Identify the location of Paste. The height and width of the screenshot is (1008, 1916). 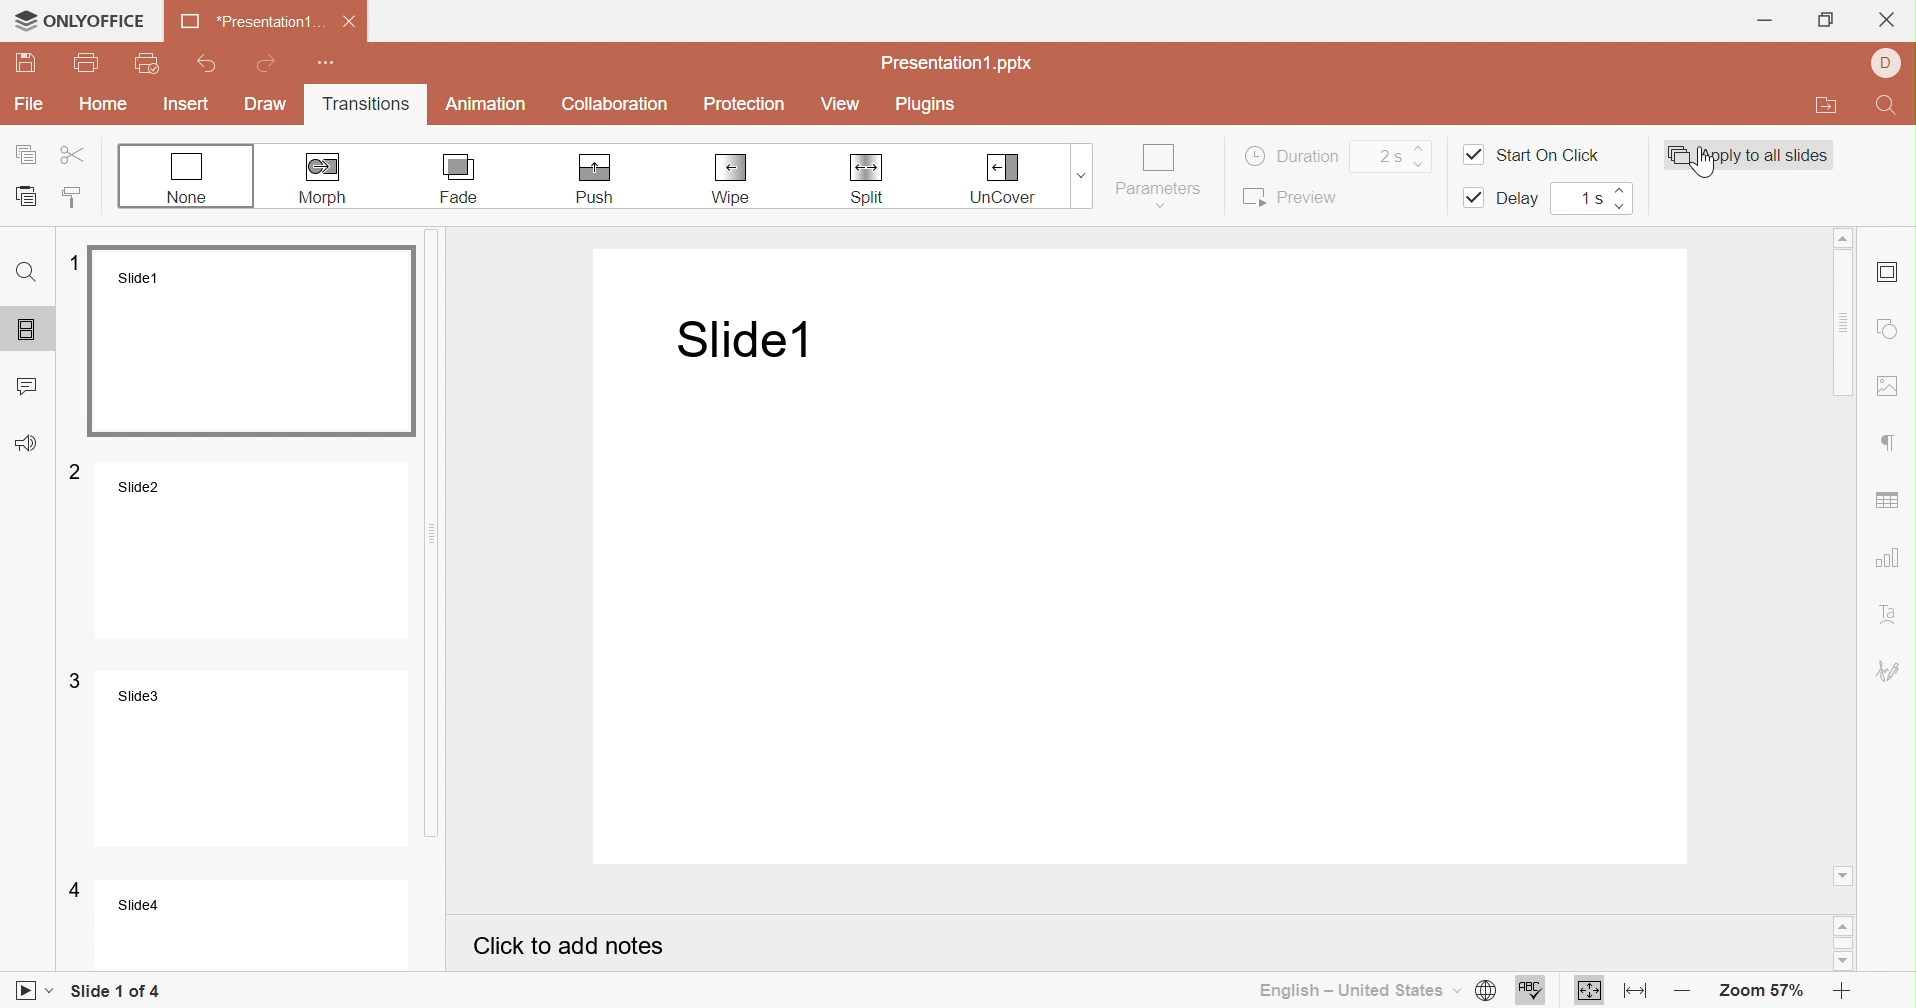
(29, 196).